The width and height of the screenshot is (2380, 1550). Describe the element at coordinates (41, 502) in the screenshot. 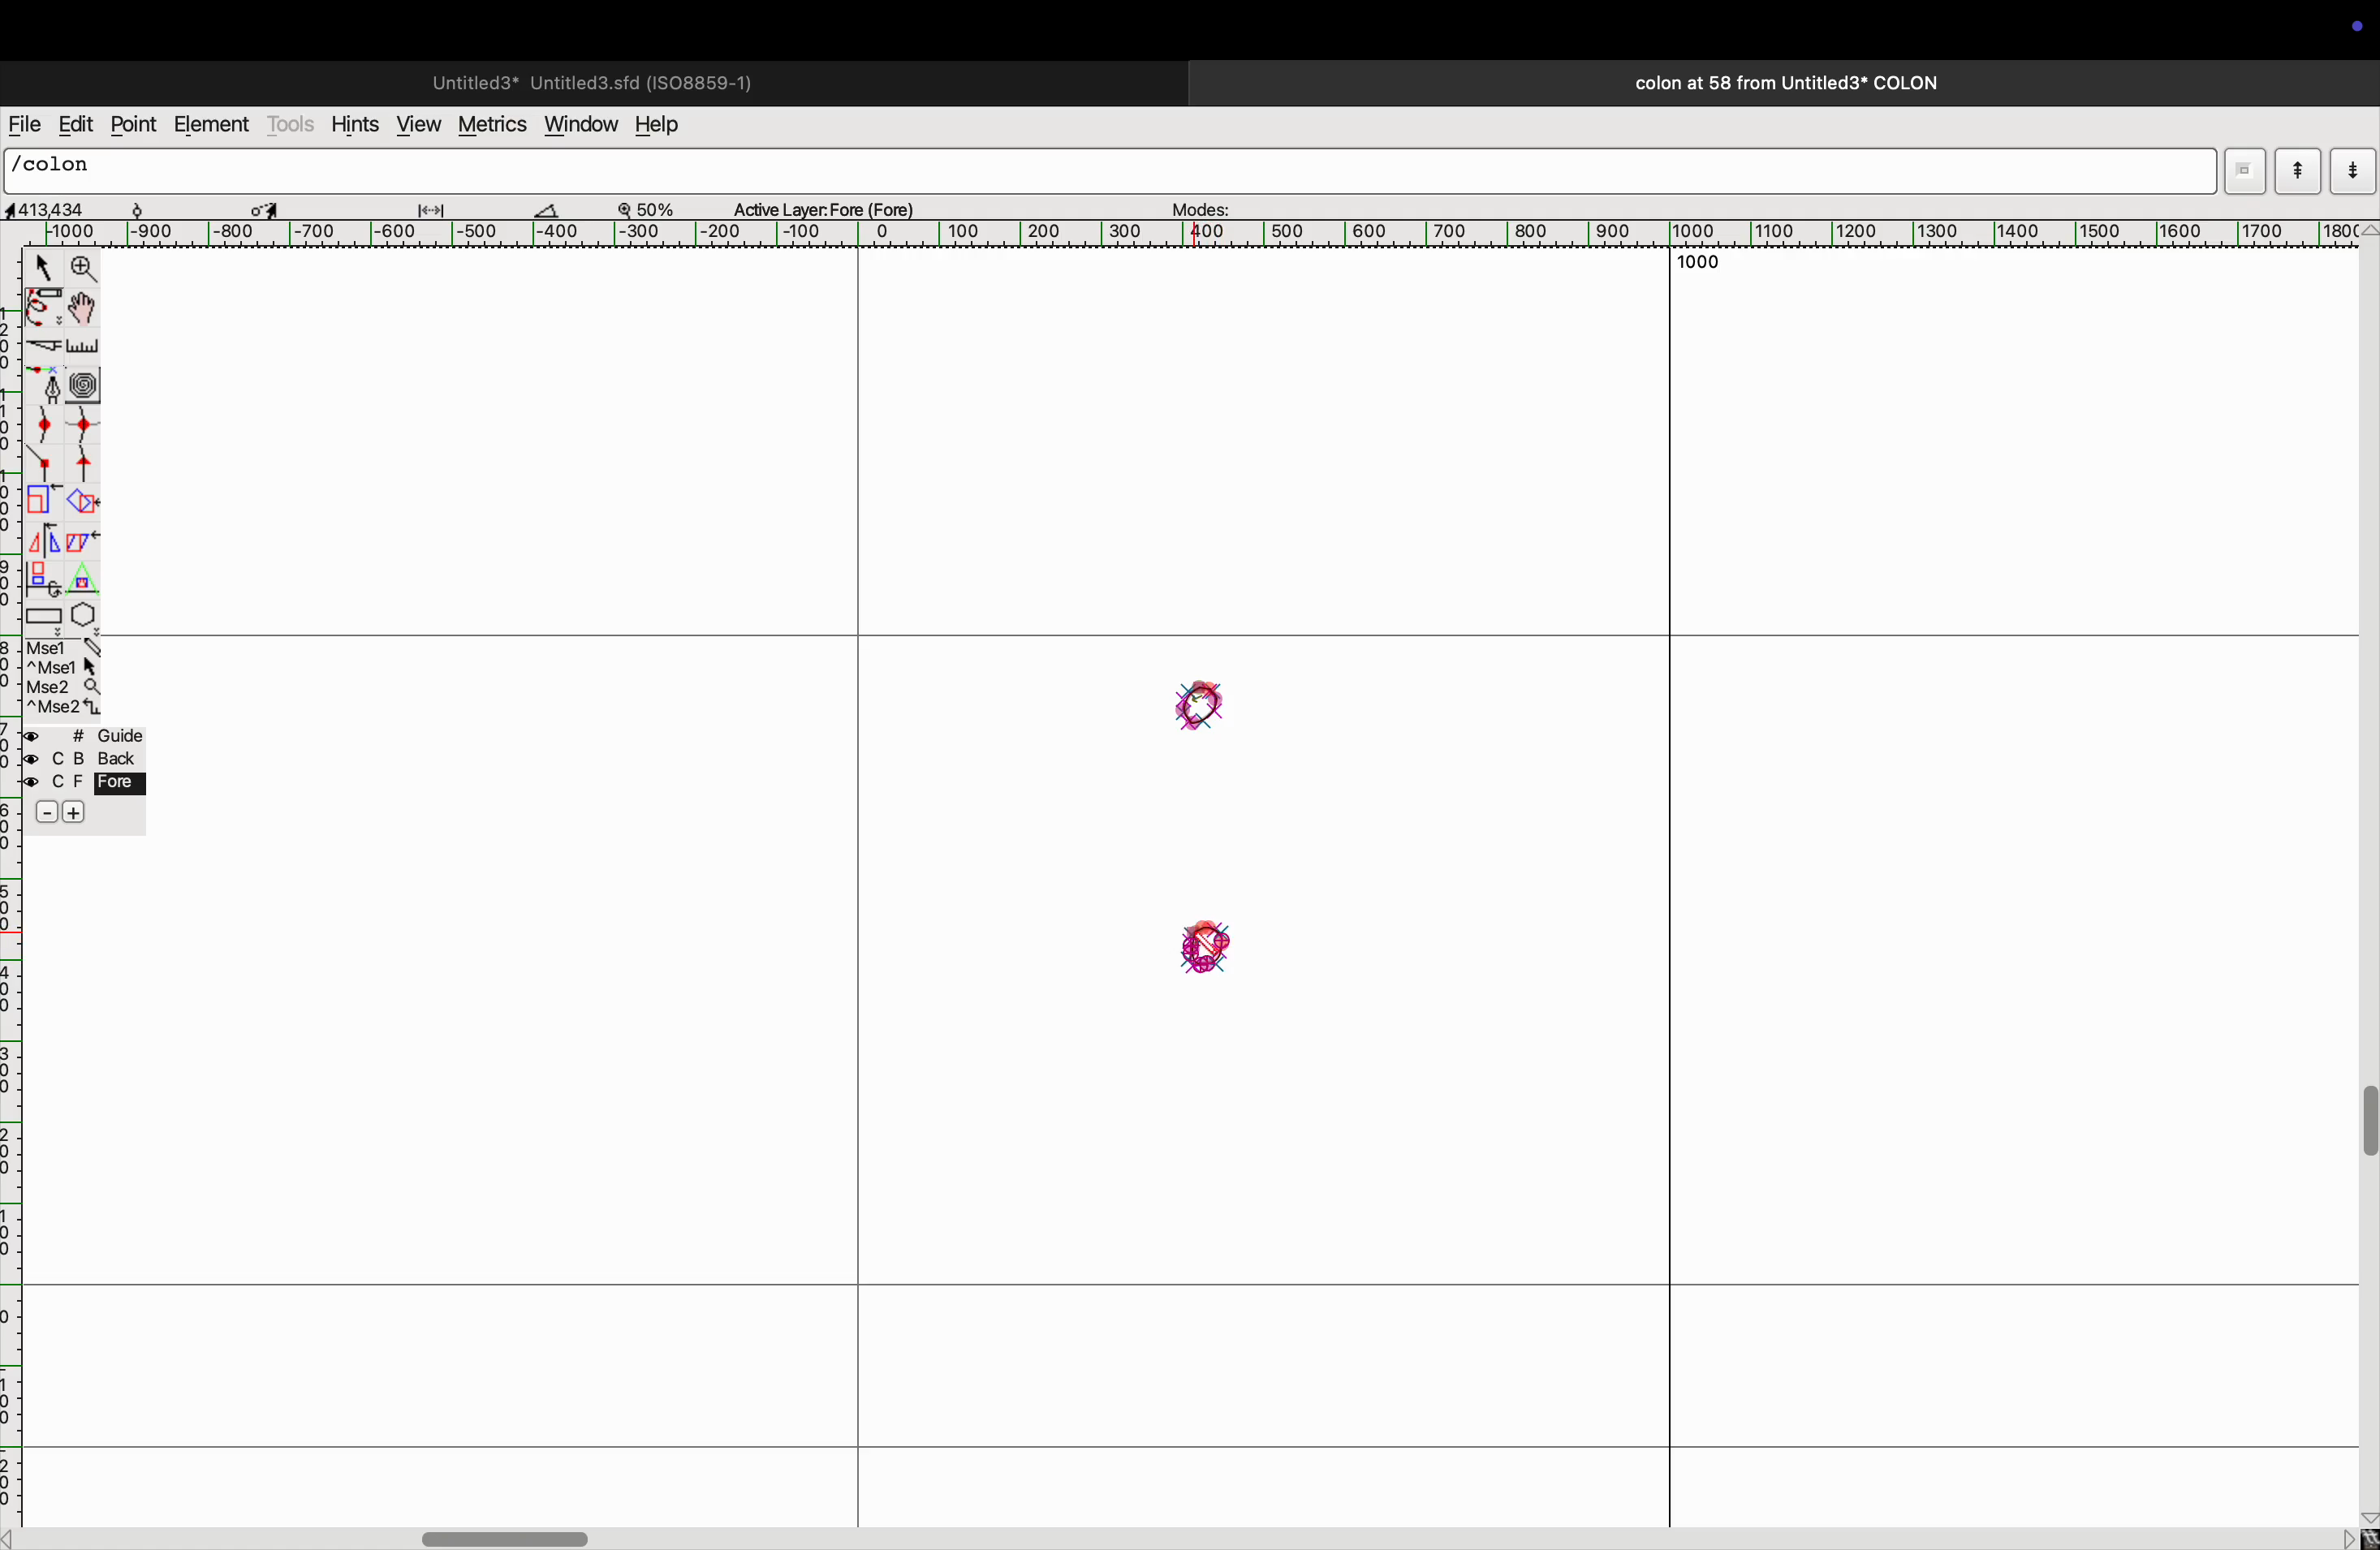

I see `minimize` at that location.